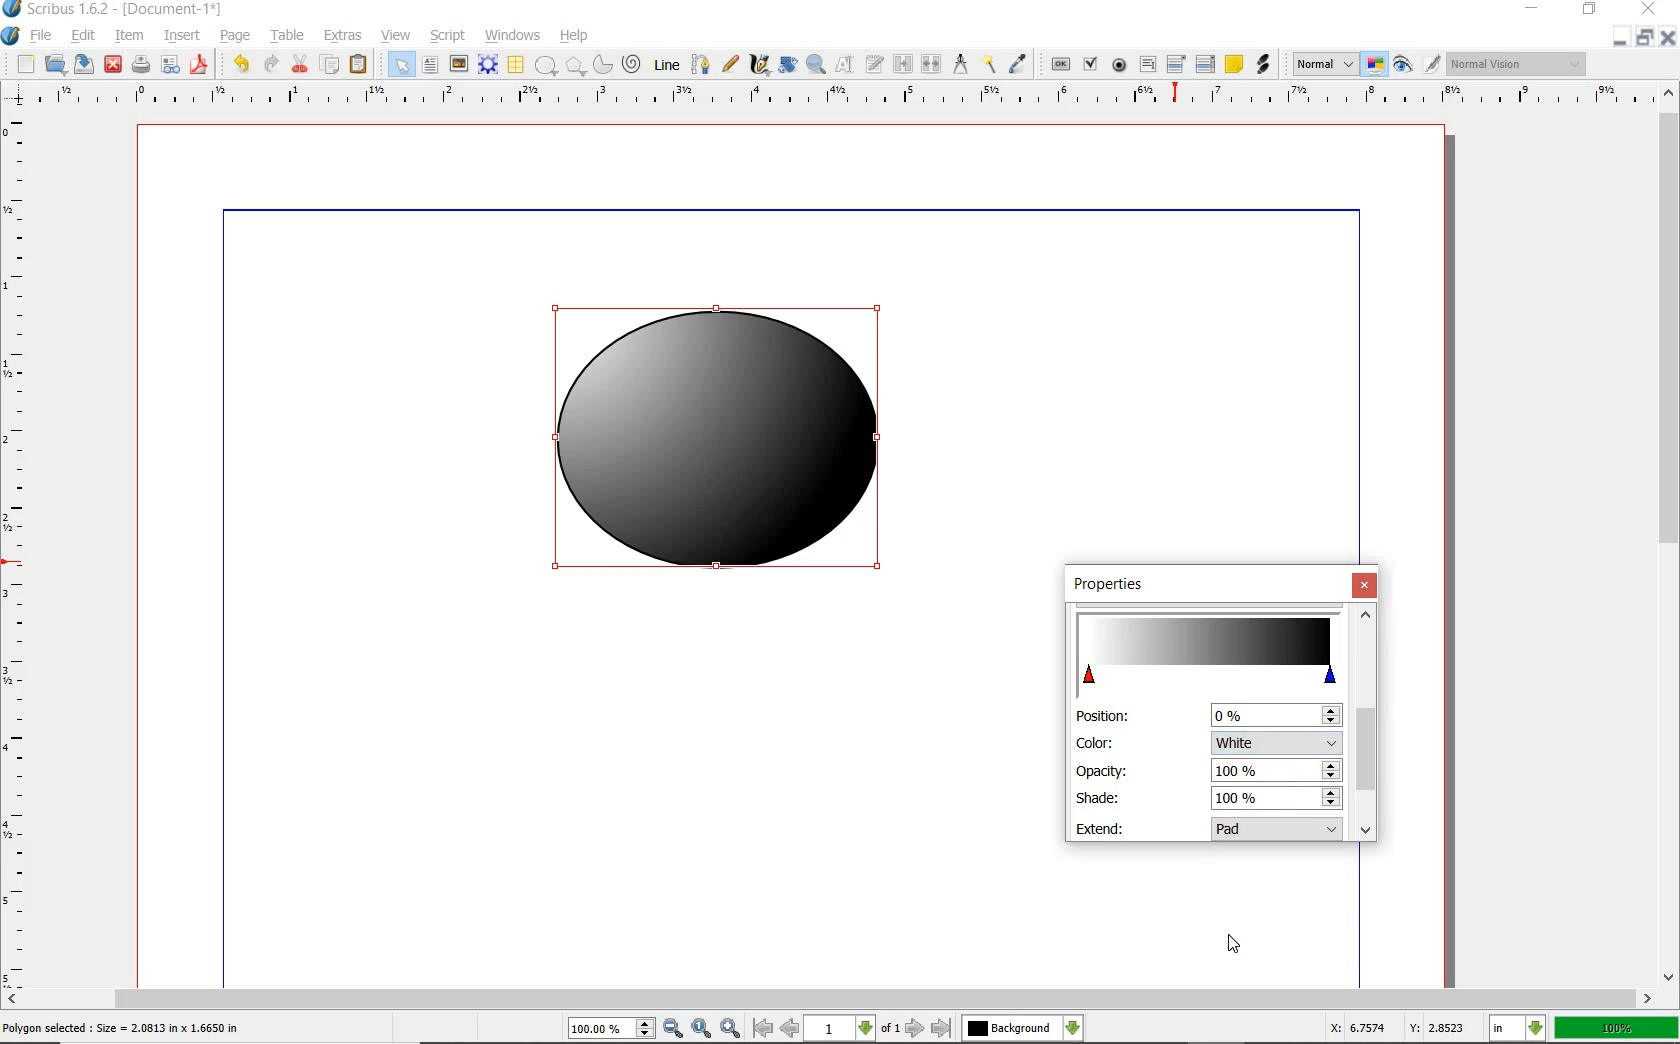 Image resolution: width=1680 pixels, height=1044 pixels. What do you see at coordinates (915, 1028) in the screenshot?
I see `next` at bounding box center [915, 1028].